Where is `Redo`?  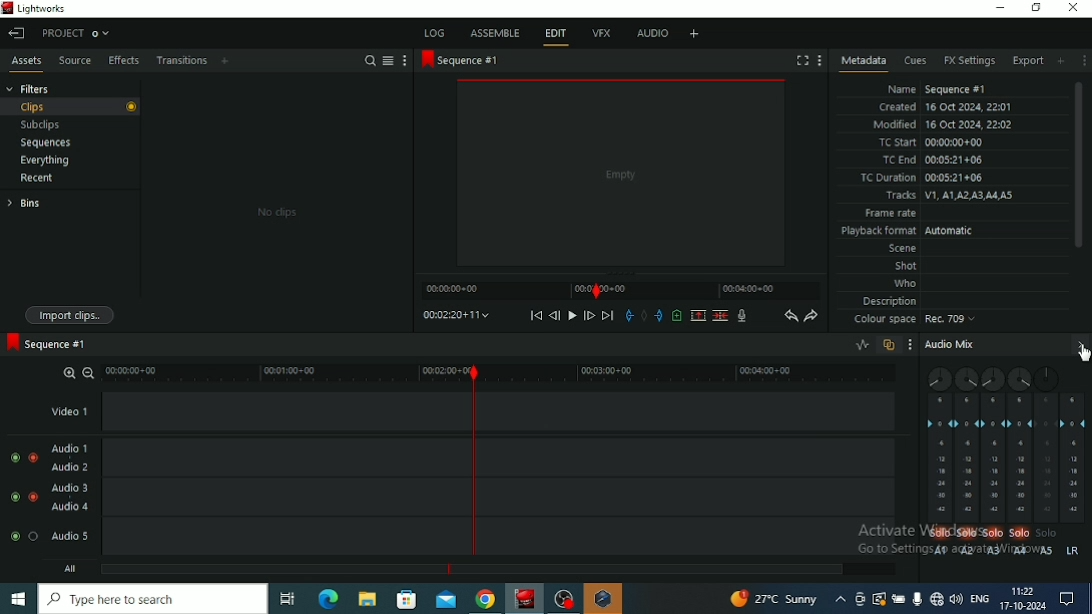
Redo is located at coordinates (811, 317).